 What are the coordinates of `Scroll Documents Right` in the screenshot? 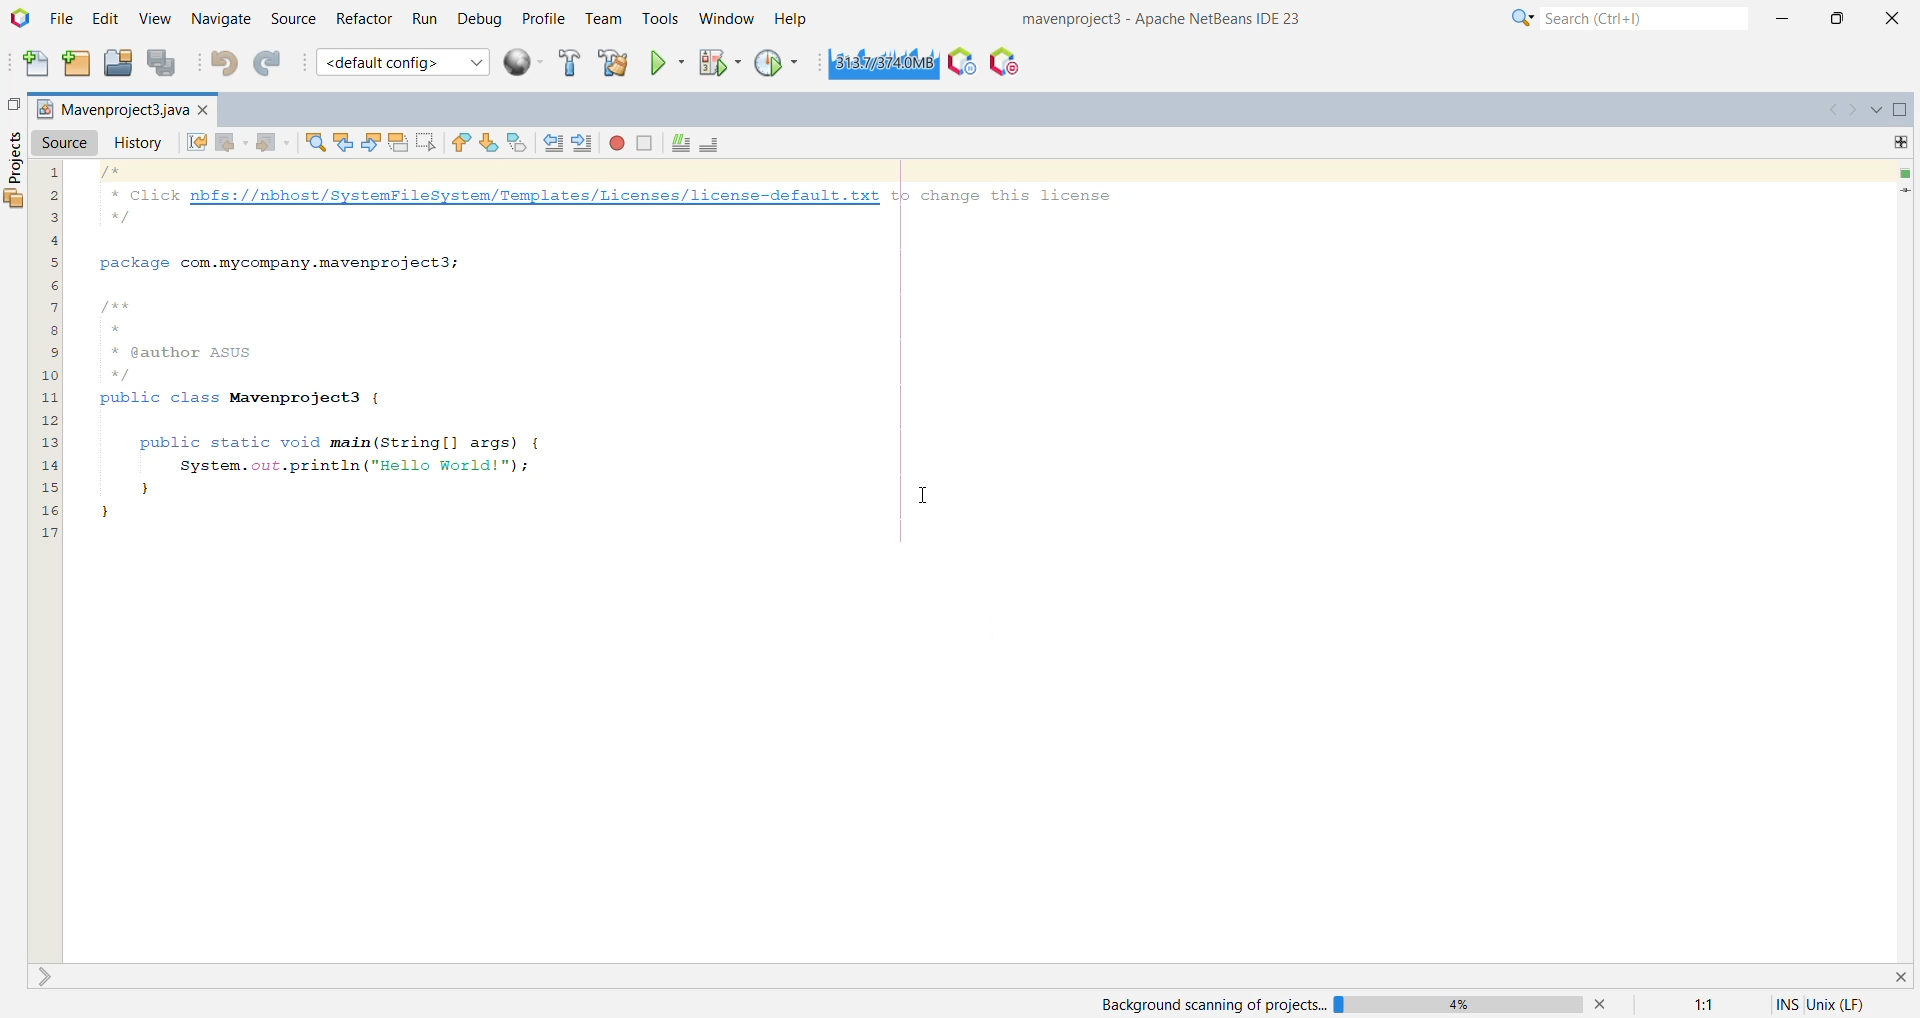 It's located at (1826, 109).